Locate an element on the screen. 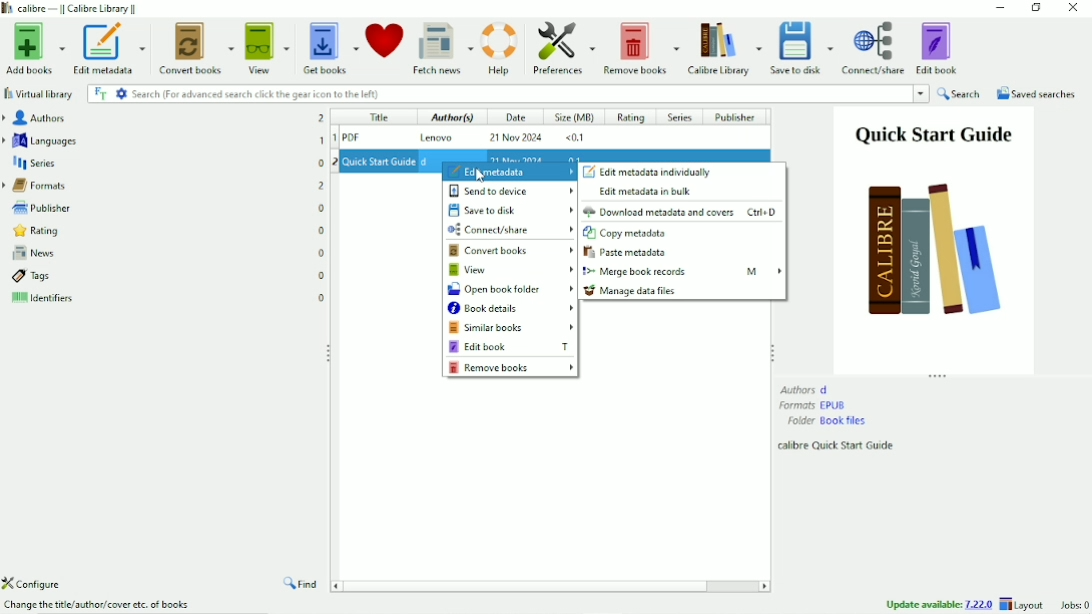 This screenshot has width=1092, height=614. Tags is located at coordinates (168, 276).